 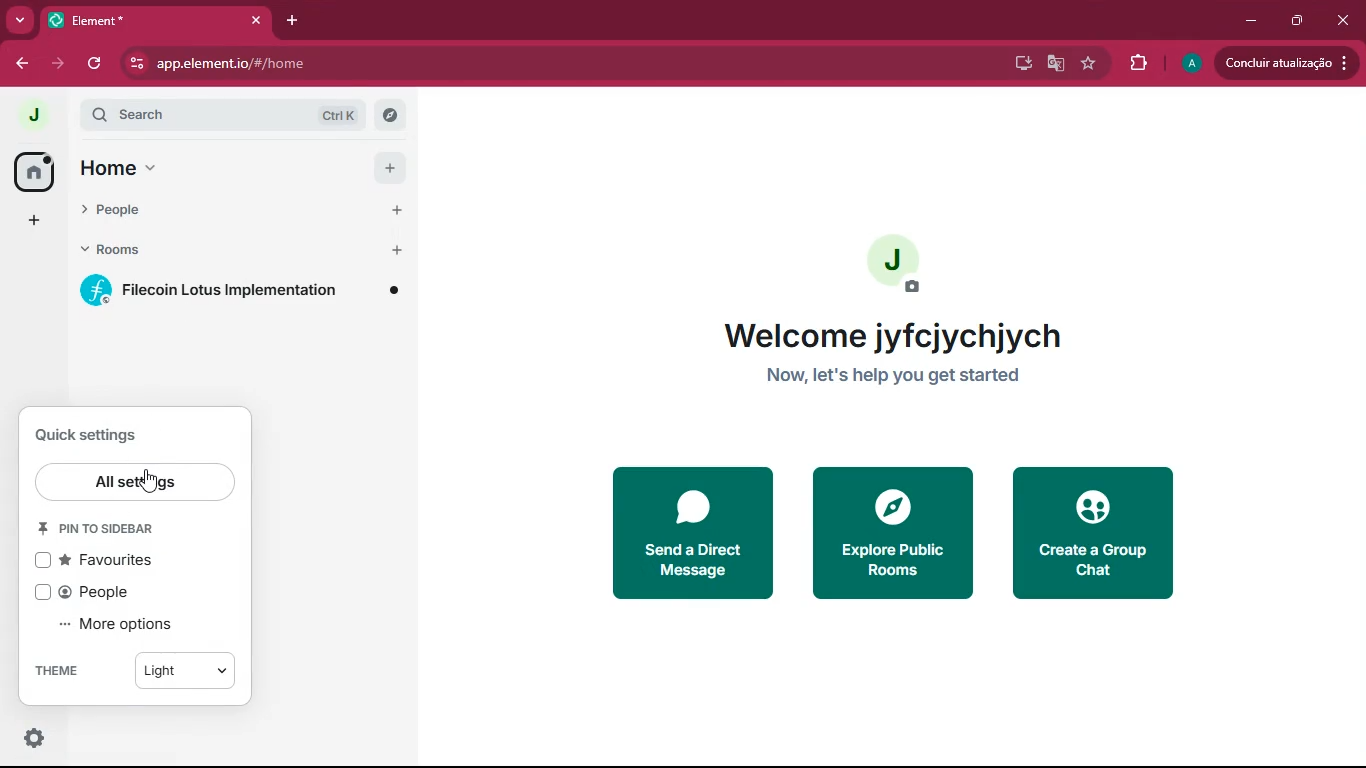 What do you see at coordinates (21, 65) in the screenshot?
I see `back` at bounding box center [21, 65].